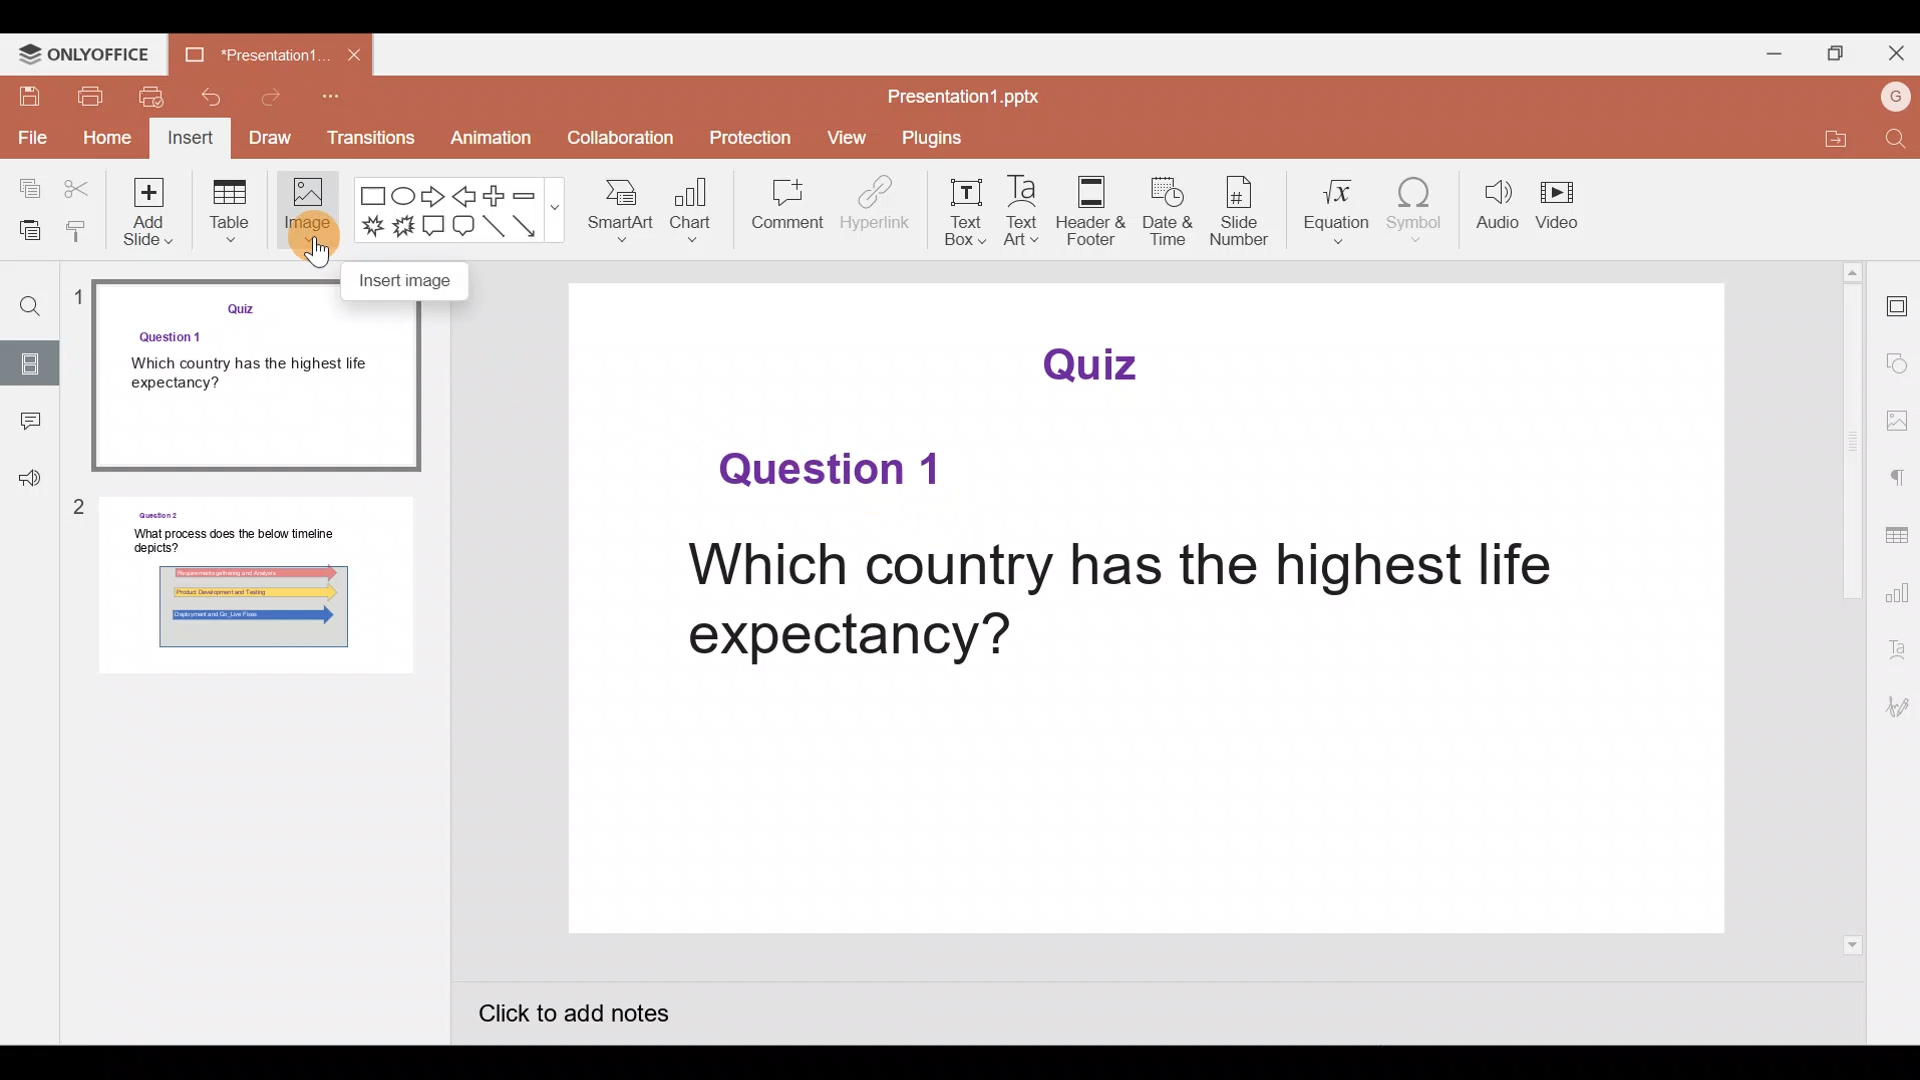 The width and height of the screenshot is (1920, 1080). What do you see at coordinates (23, 480) in the screenshot?
I see `Feedback & support` at bounding box center [23, 480].